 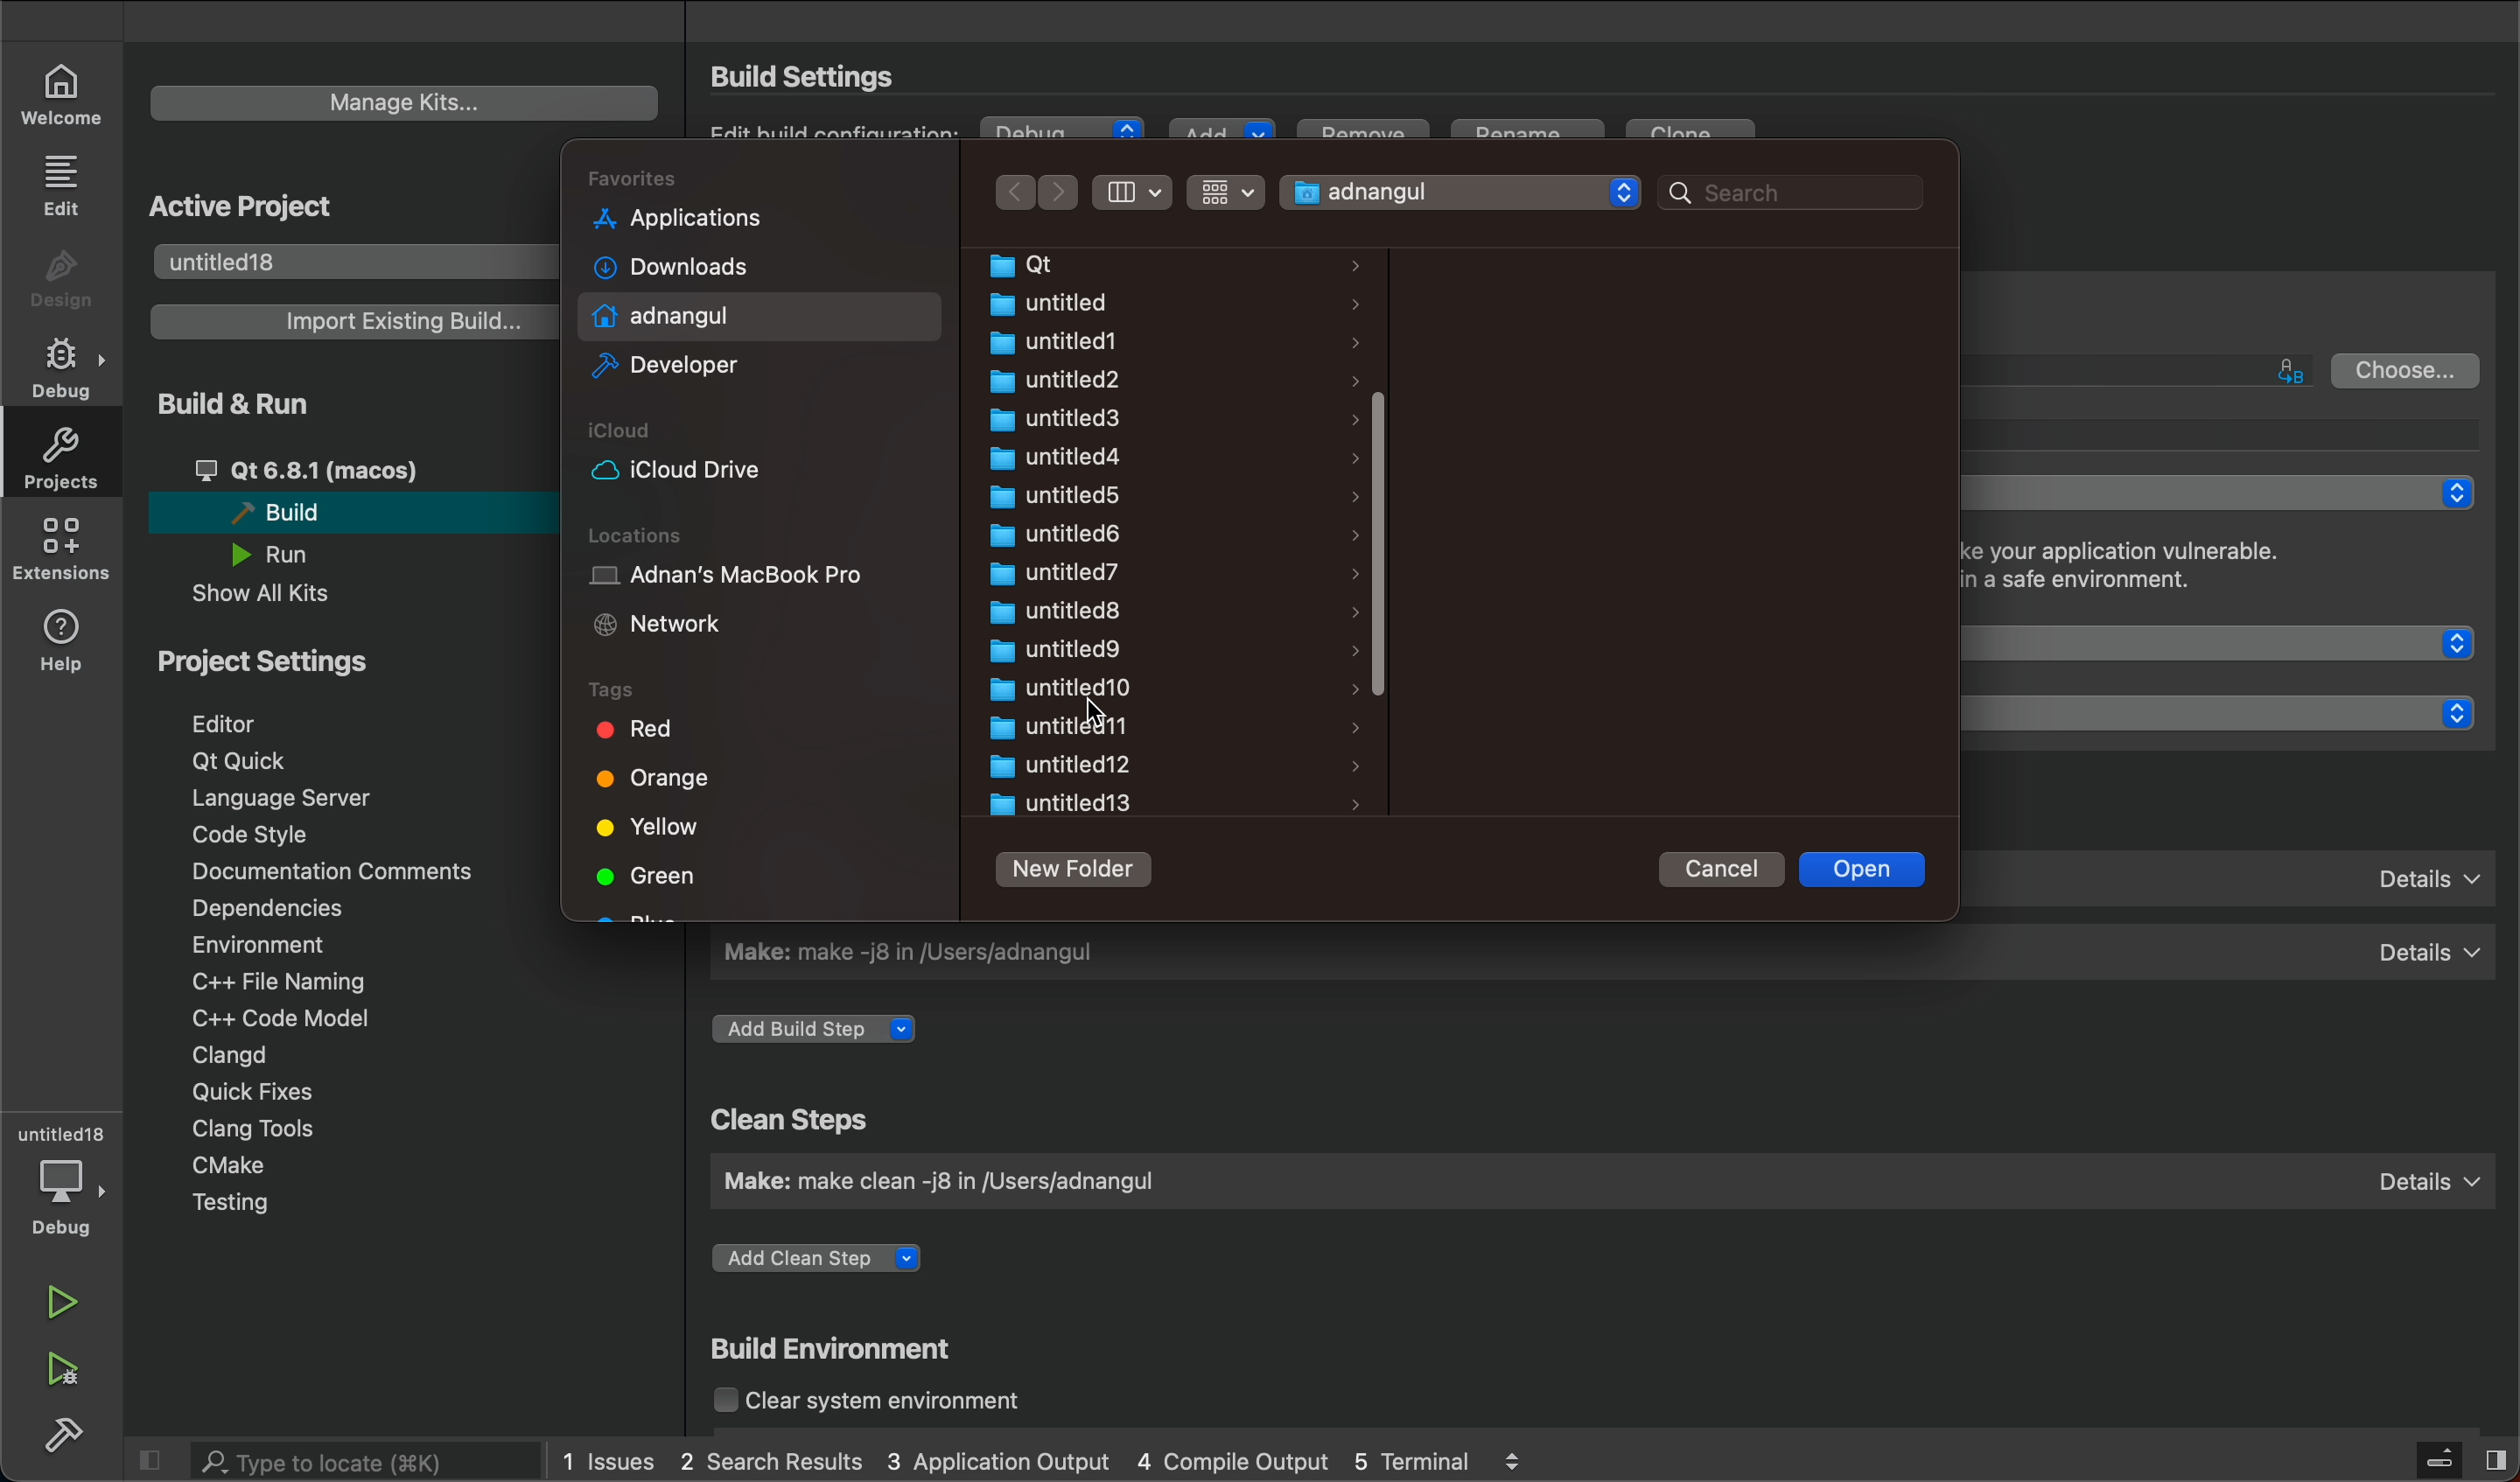 I want to click on untitled, so click(x=1147, y=304).